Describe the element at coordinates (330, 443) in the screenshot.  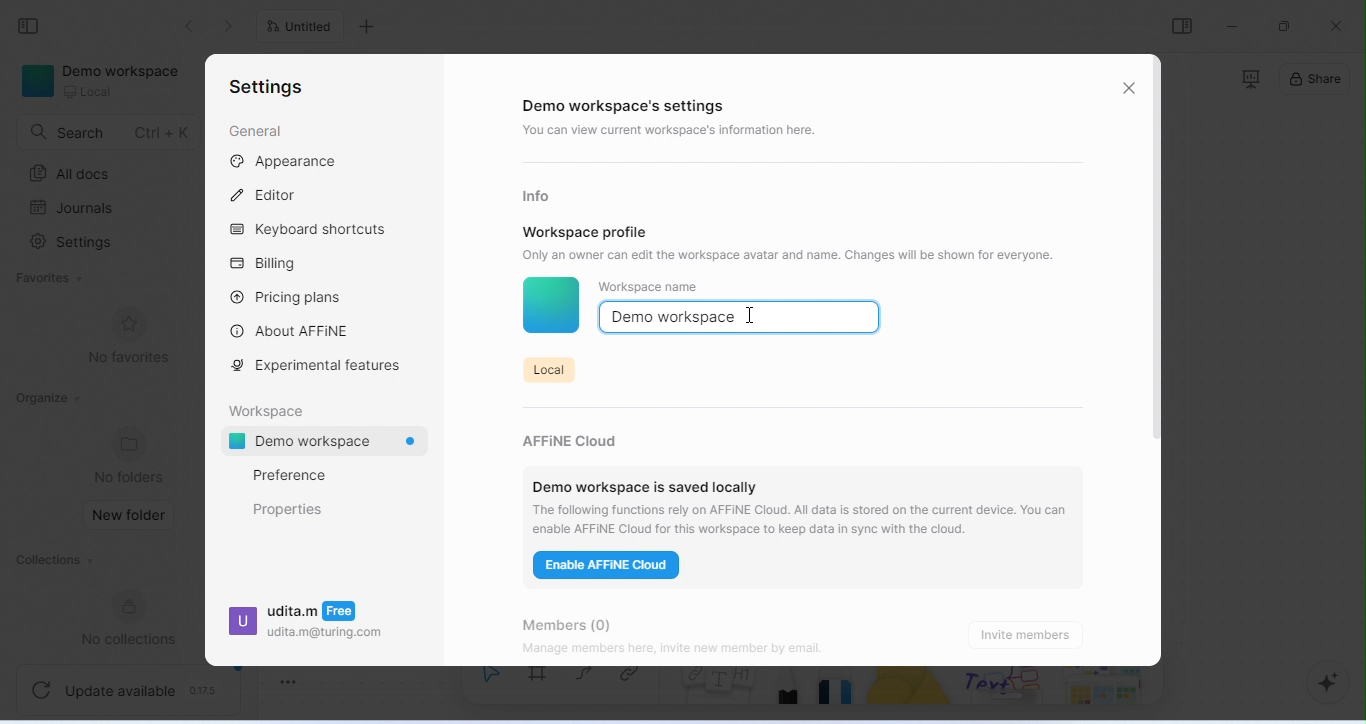
I see `demo workspace` at that location.